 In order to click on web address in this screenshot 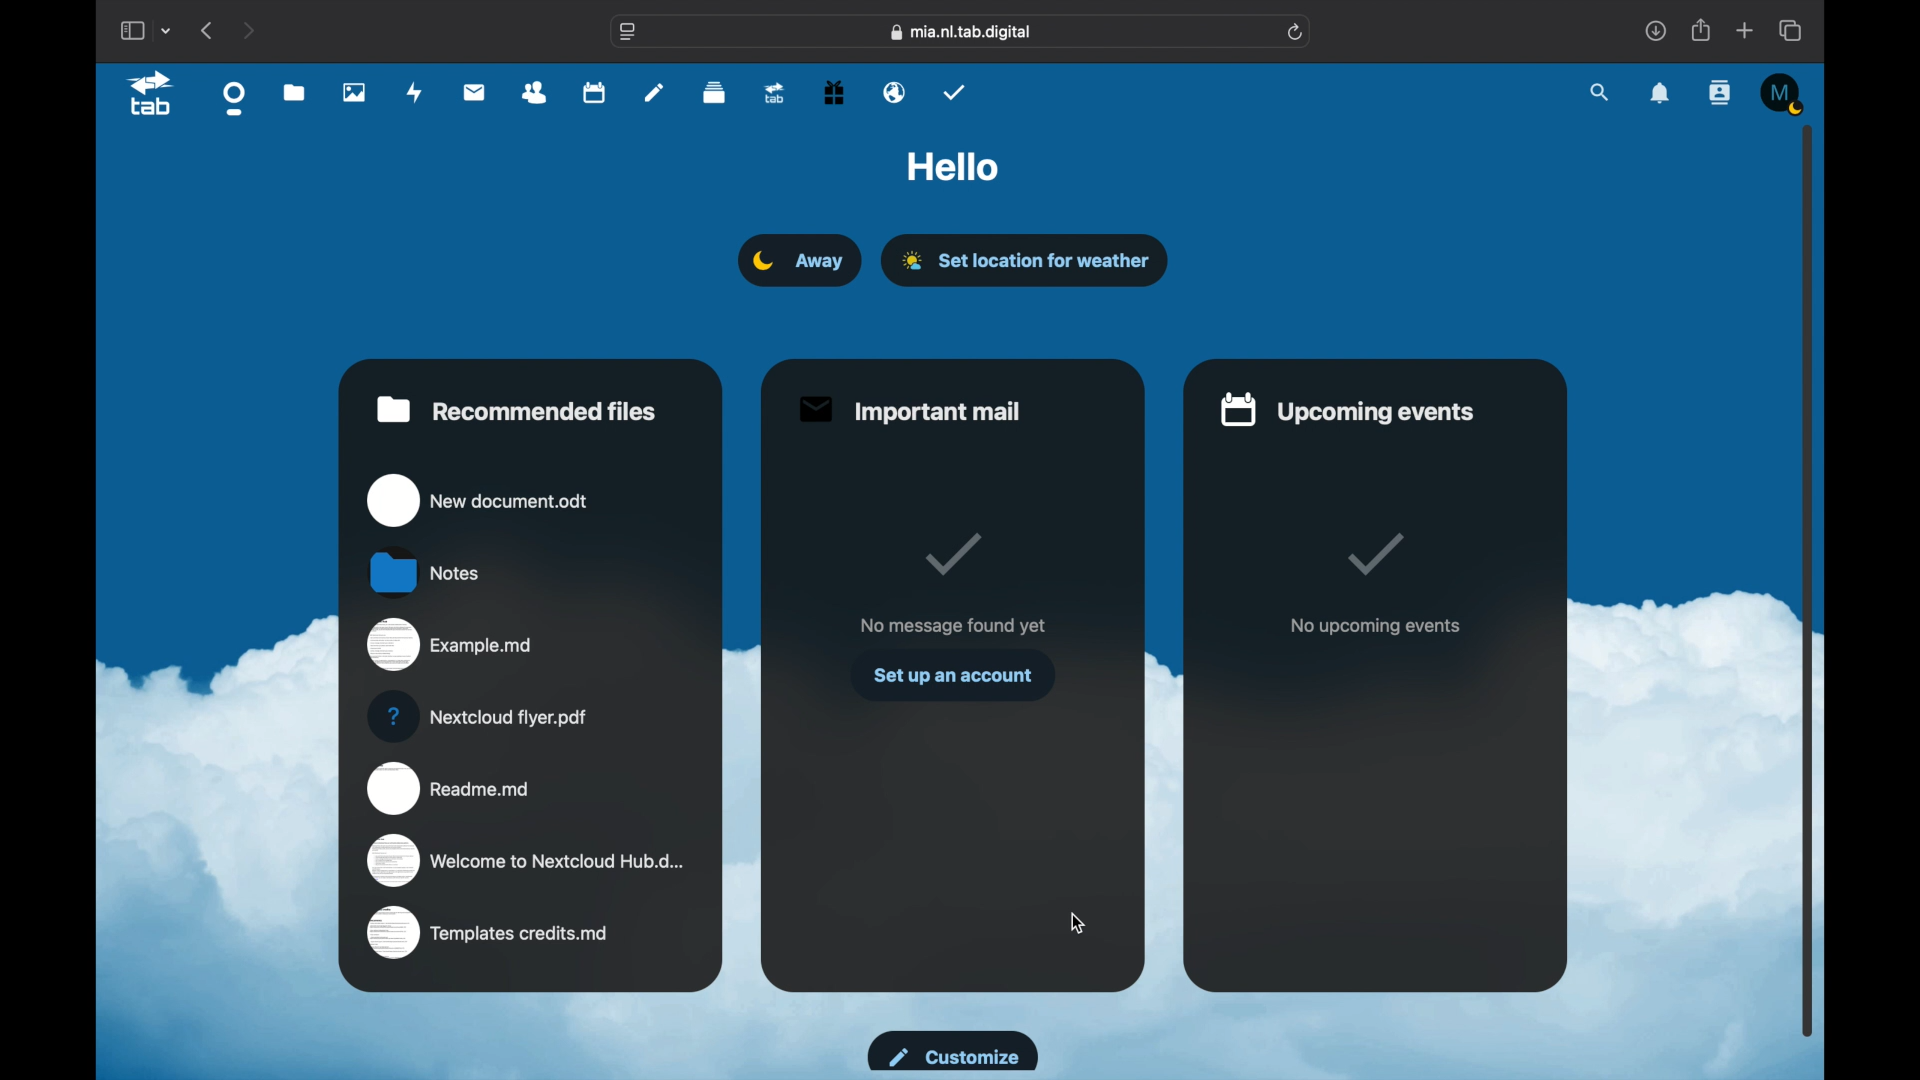, I will do `click(961, 32)`.